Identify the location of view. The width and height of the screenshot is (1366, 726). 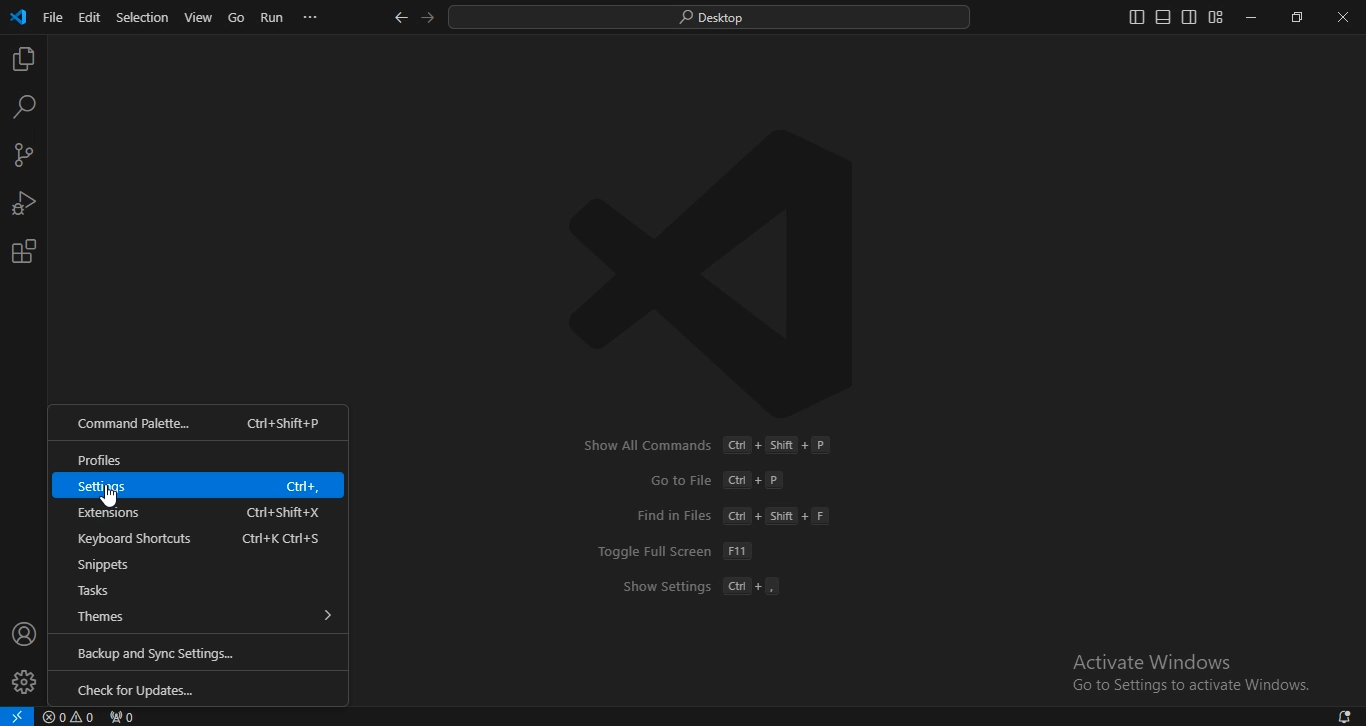
(199, 18).